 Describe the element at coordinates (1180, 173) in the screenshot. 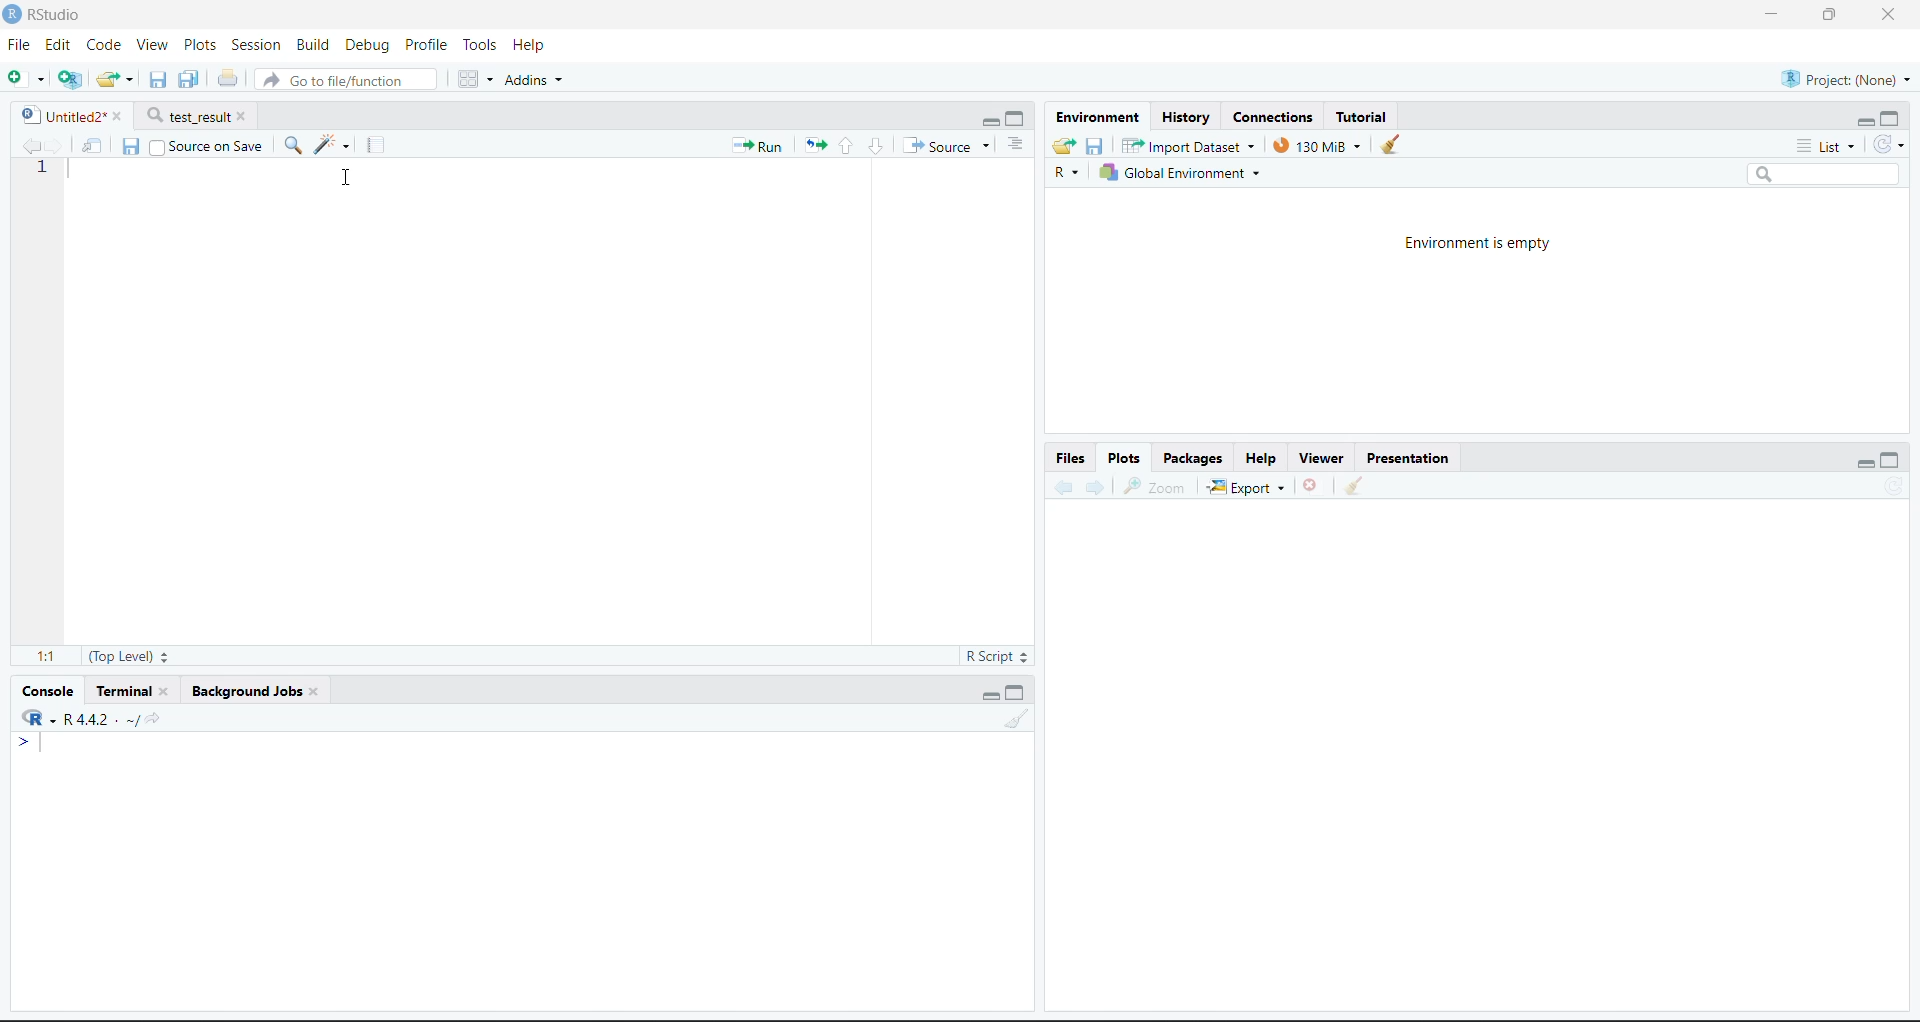

I see `Global Environment` at that location.